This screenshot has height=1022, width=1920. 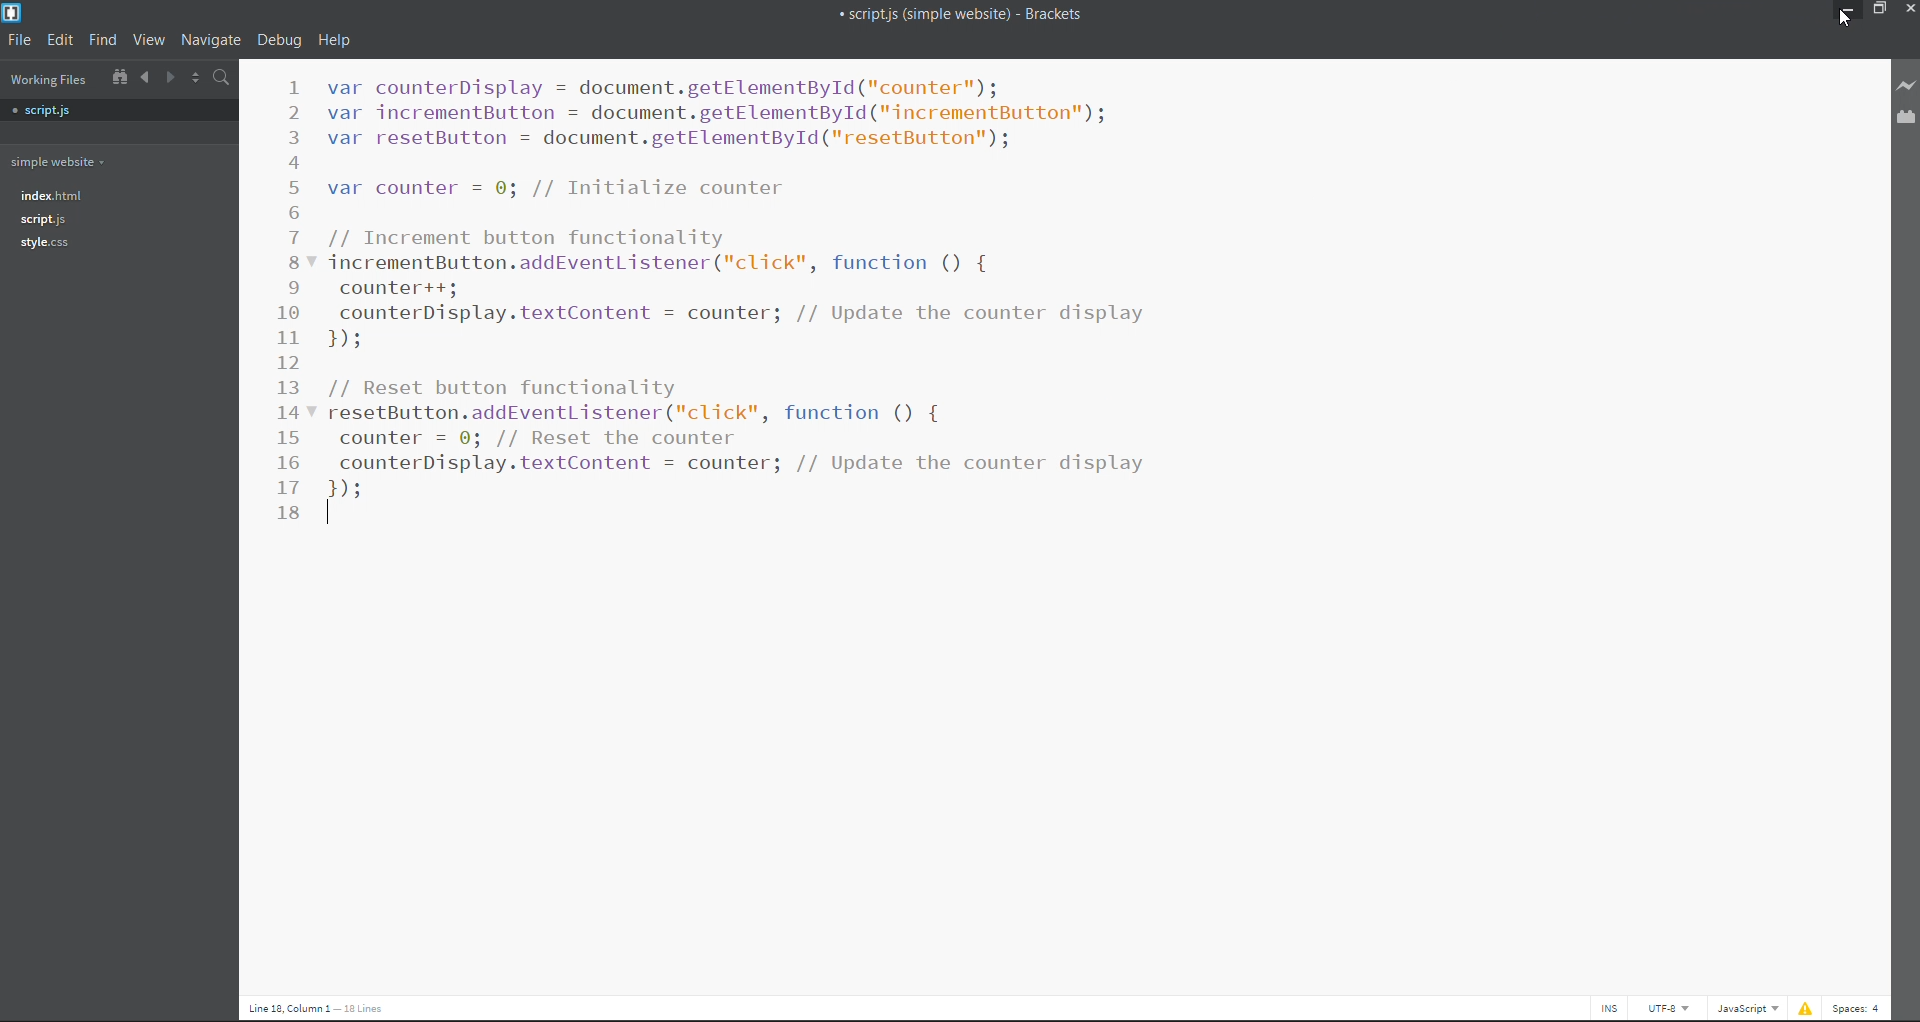 I want to click on Javascript, so click(x=1741, y=1009).